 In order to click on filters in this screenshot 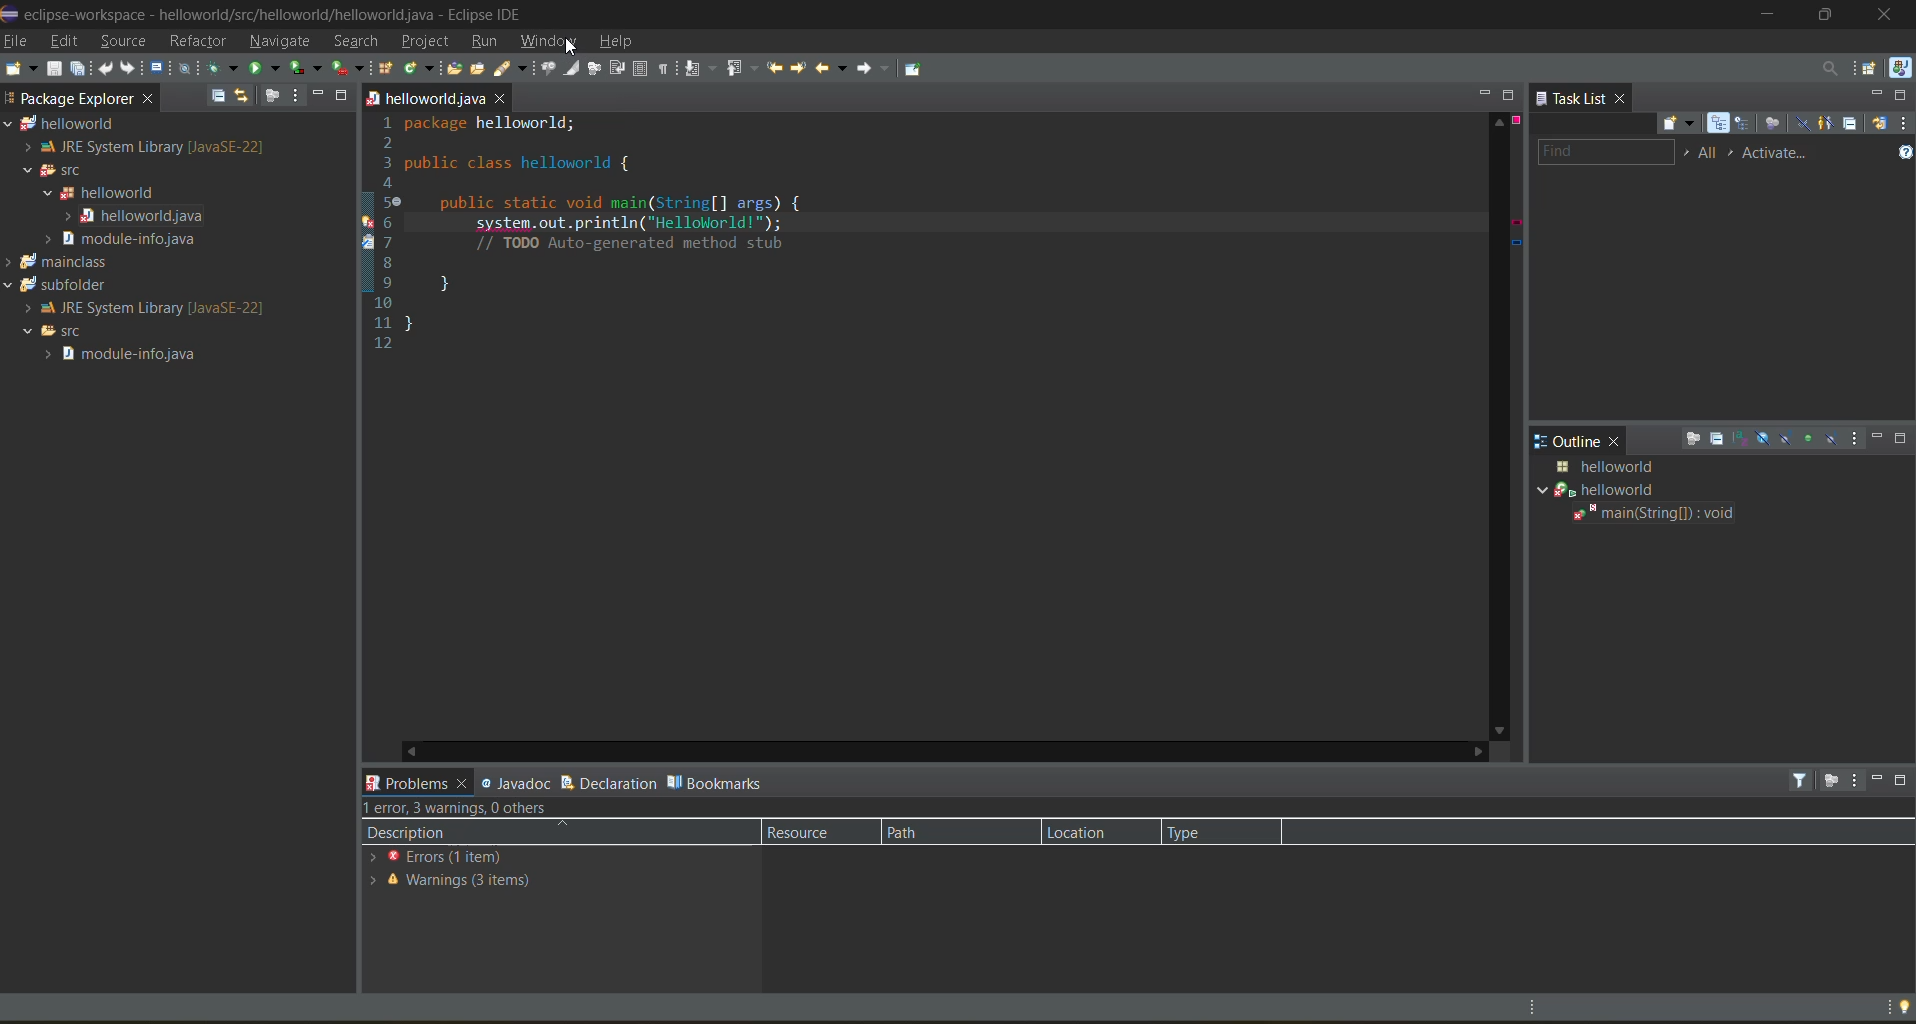, I will do `click(1801, 780)`.